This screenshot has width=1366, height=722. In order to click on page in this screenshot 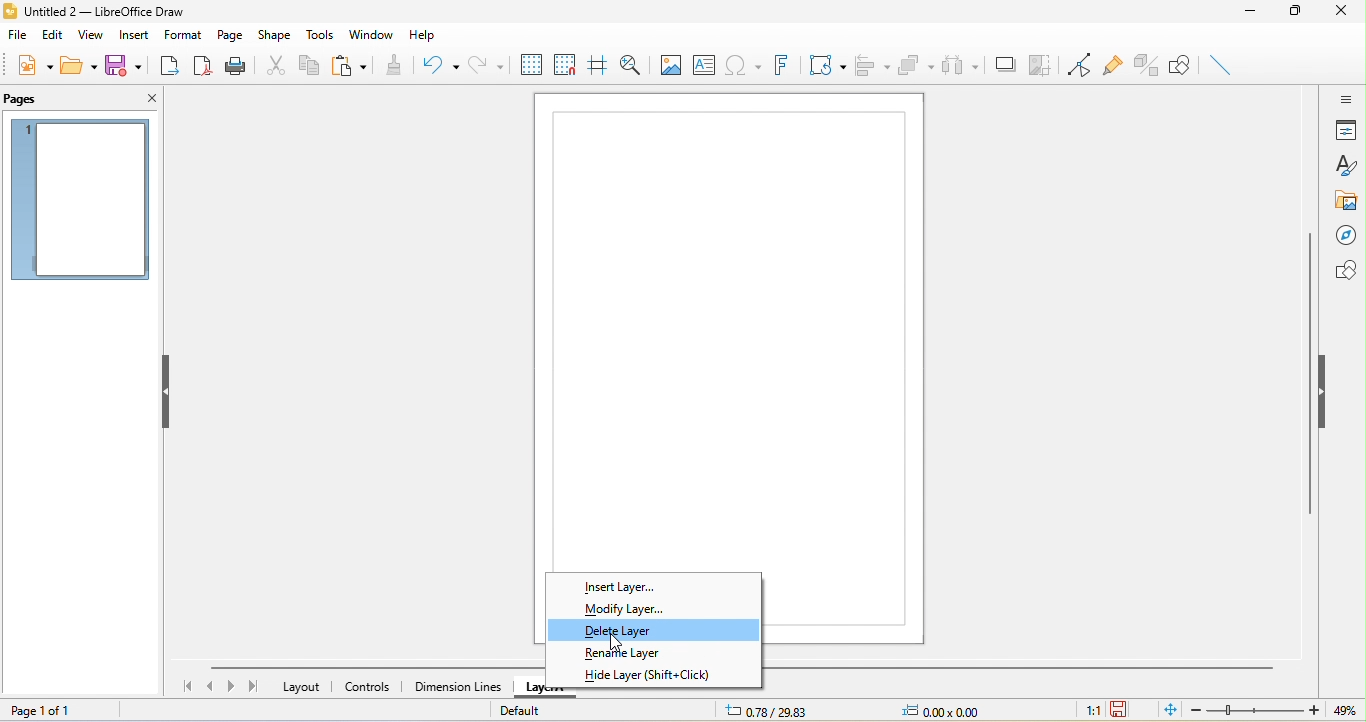, I will do `click(229, 34)`.